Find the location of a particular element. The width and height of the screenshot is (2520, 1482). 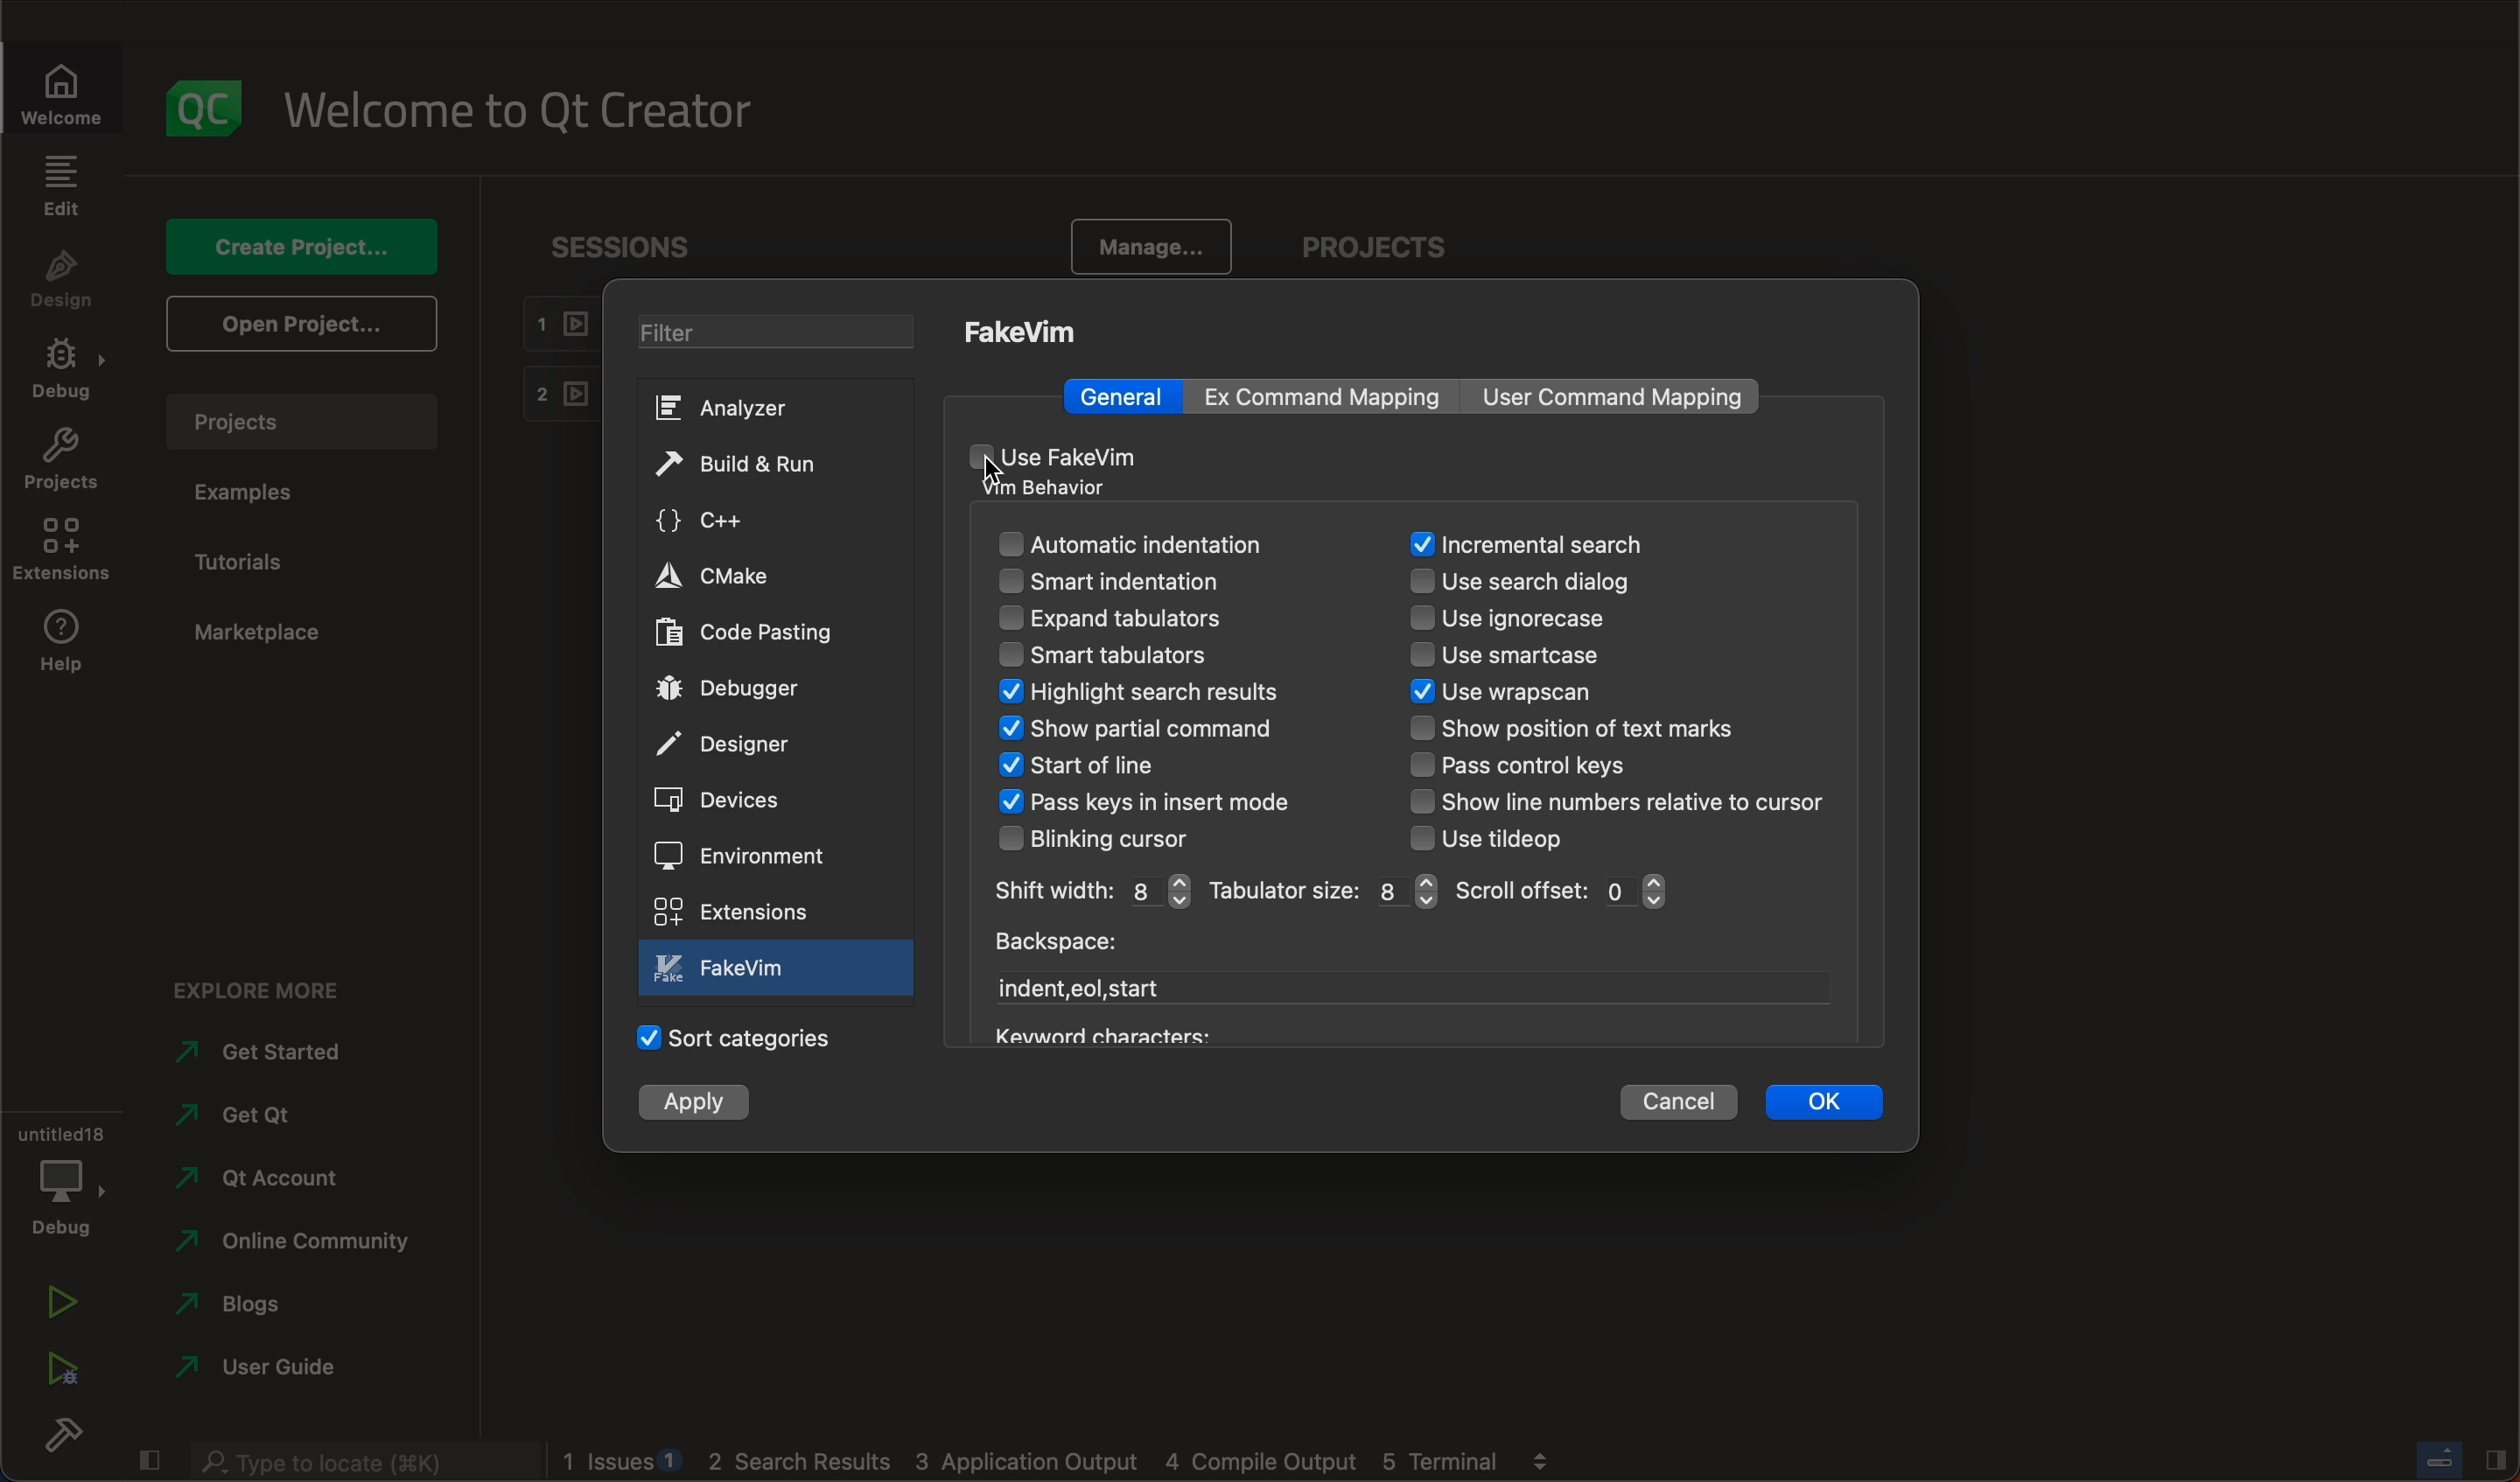

size is located at coordinates (1322, 891).